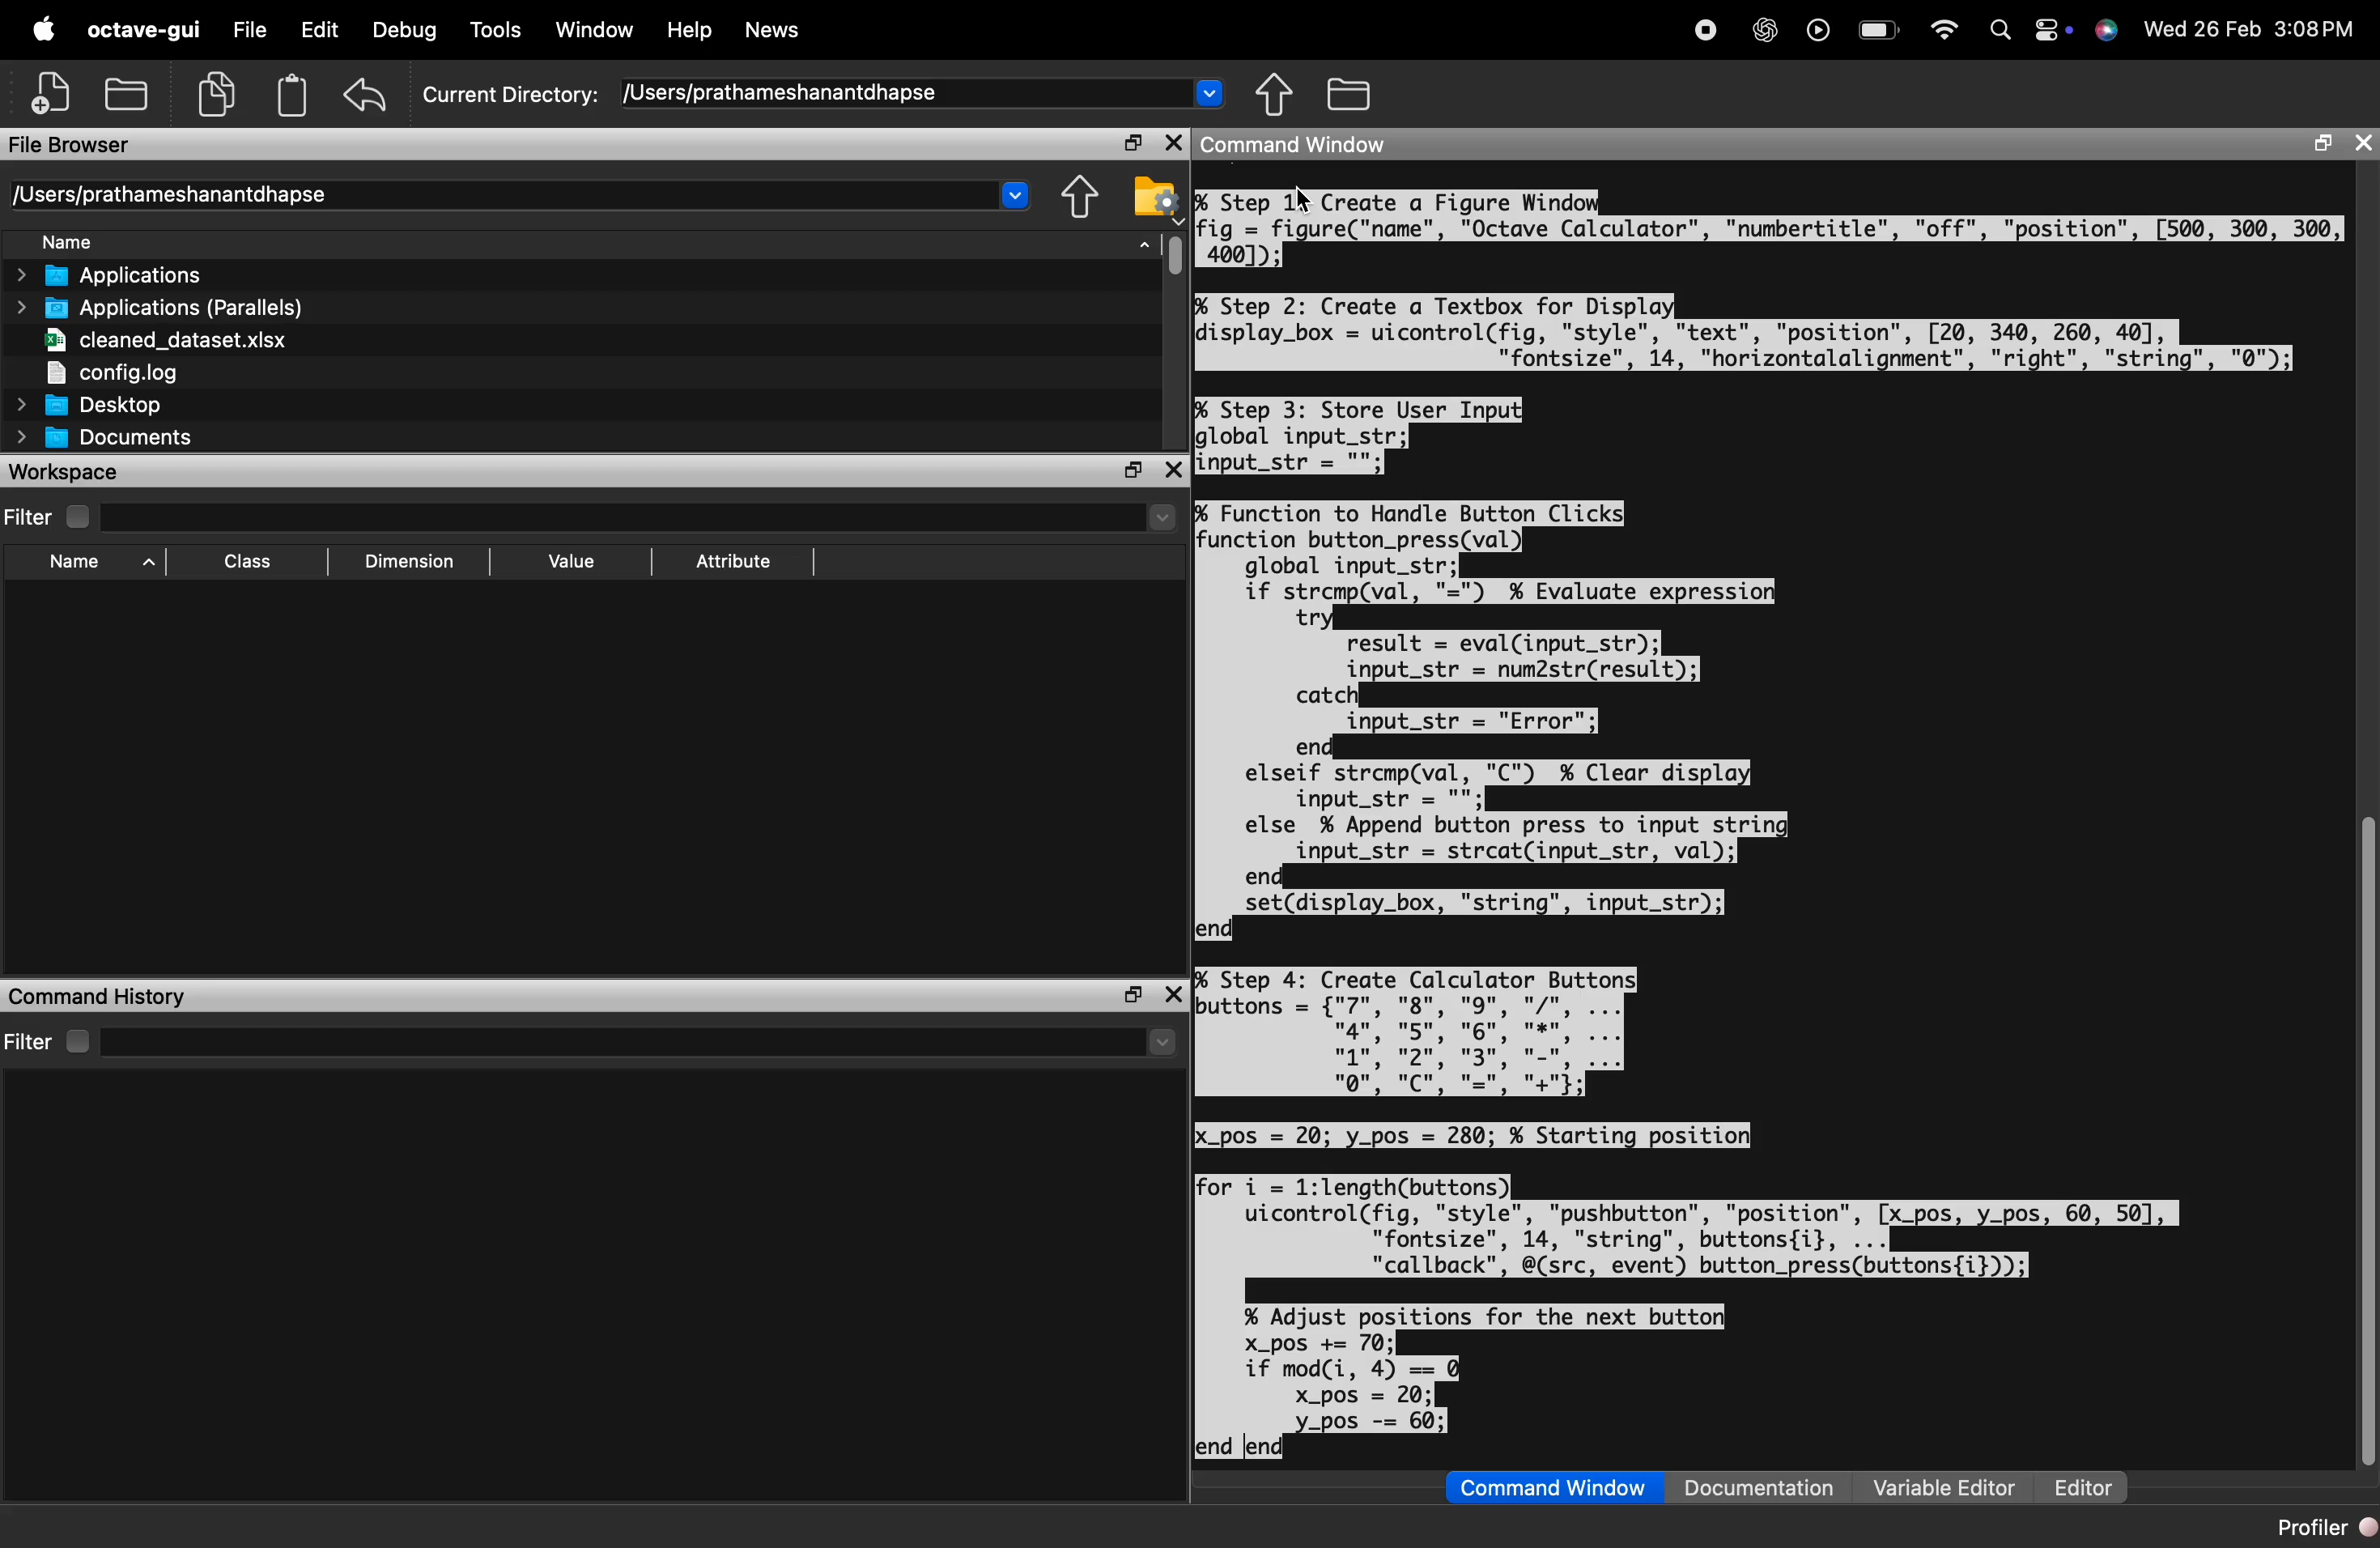 This screenshot has height=1548, width=2380. What do you see at coordinates (1879, 27) in the screenshot?
I see `battery` at bounding box center [1879, 27].